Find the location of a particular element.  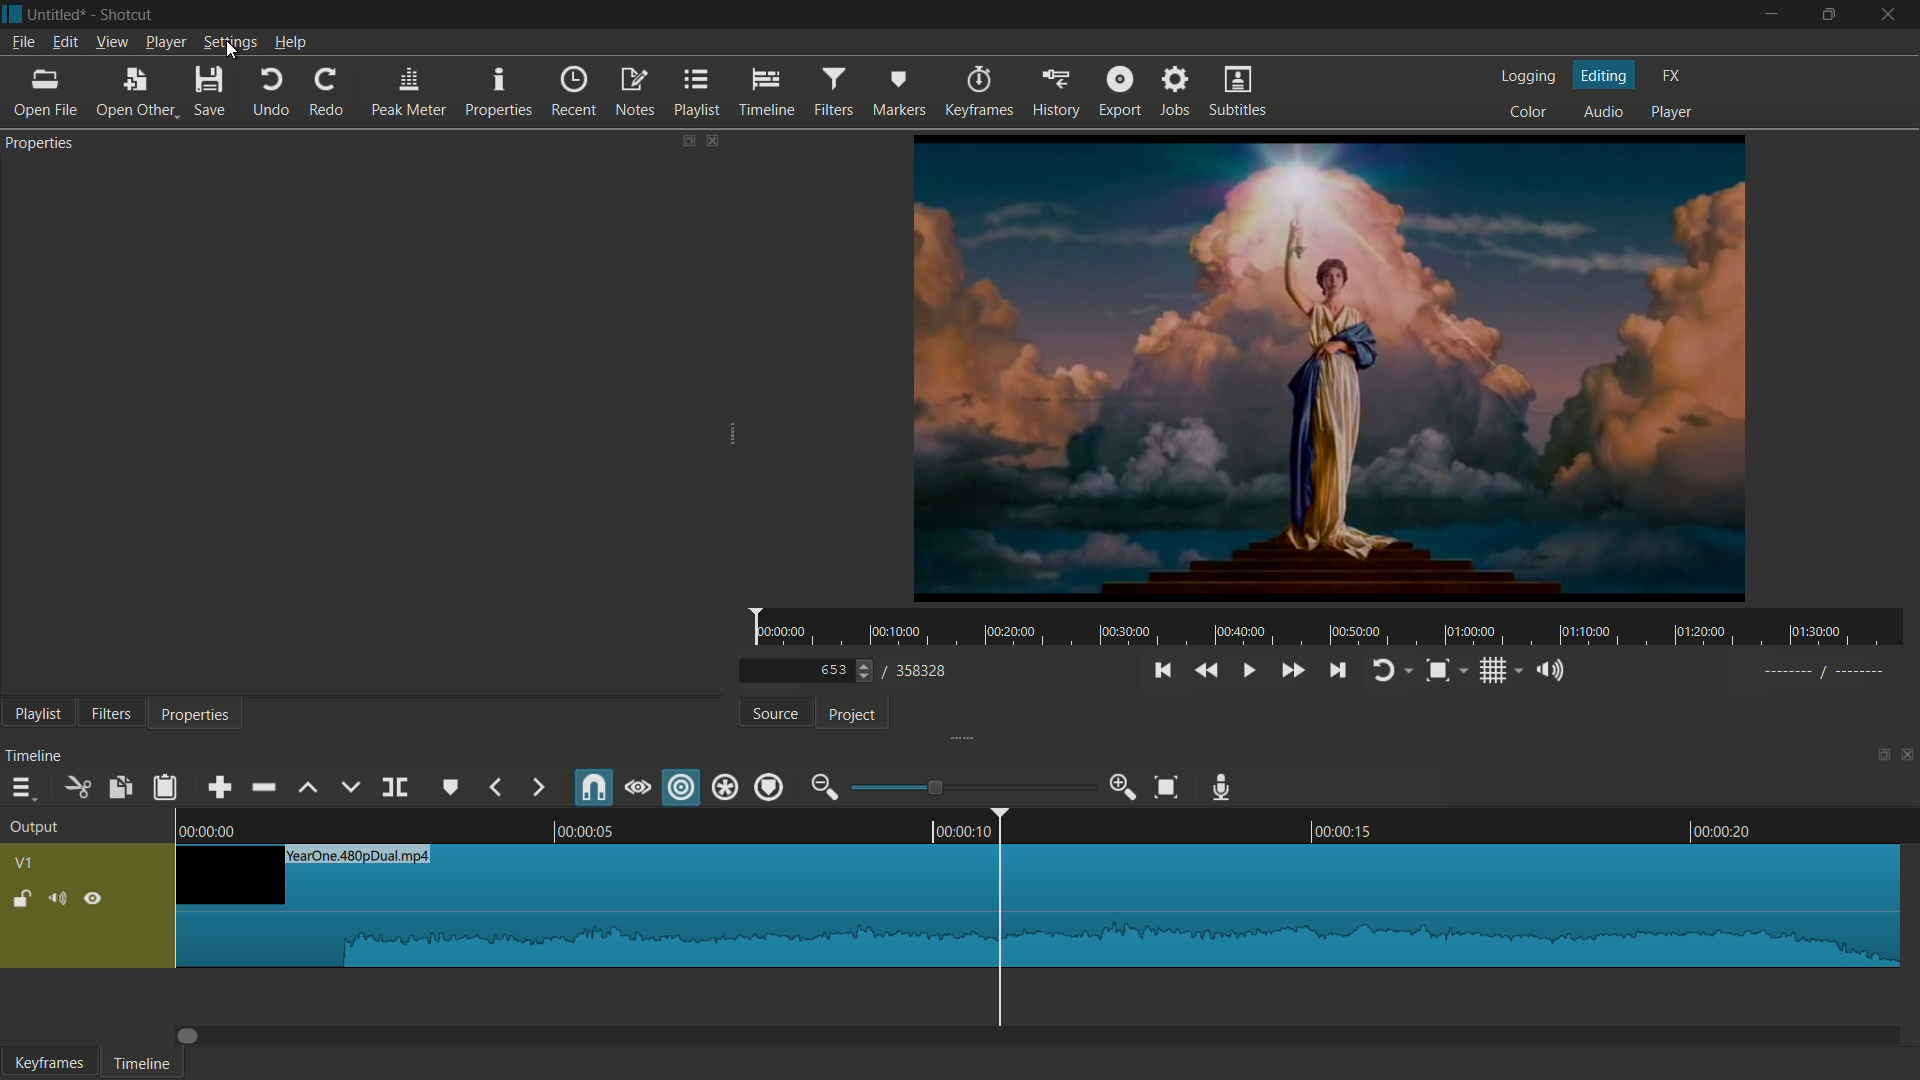

quickly play forward is located at coordinates (1294, 671).